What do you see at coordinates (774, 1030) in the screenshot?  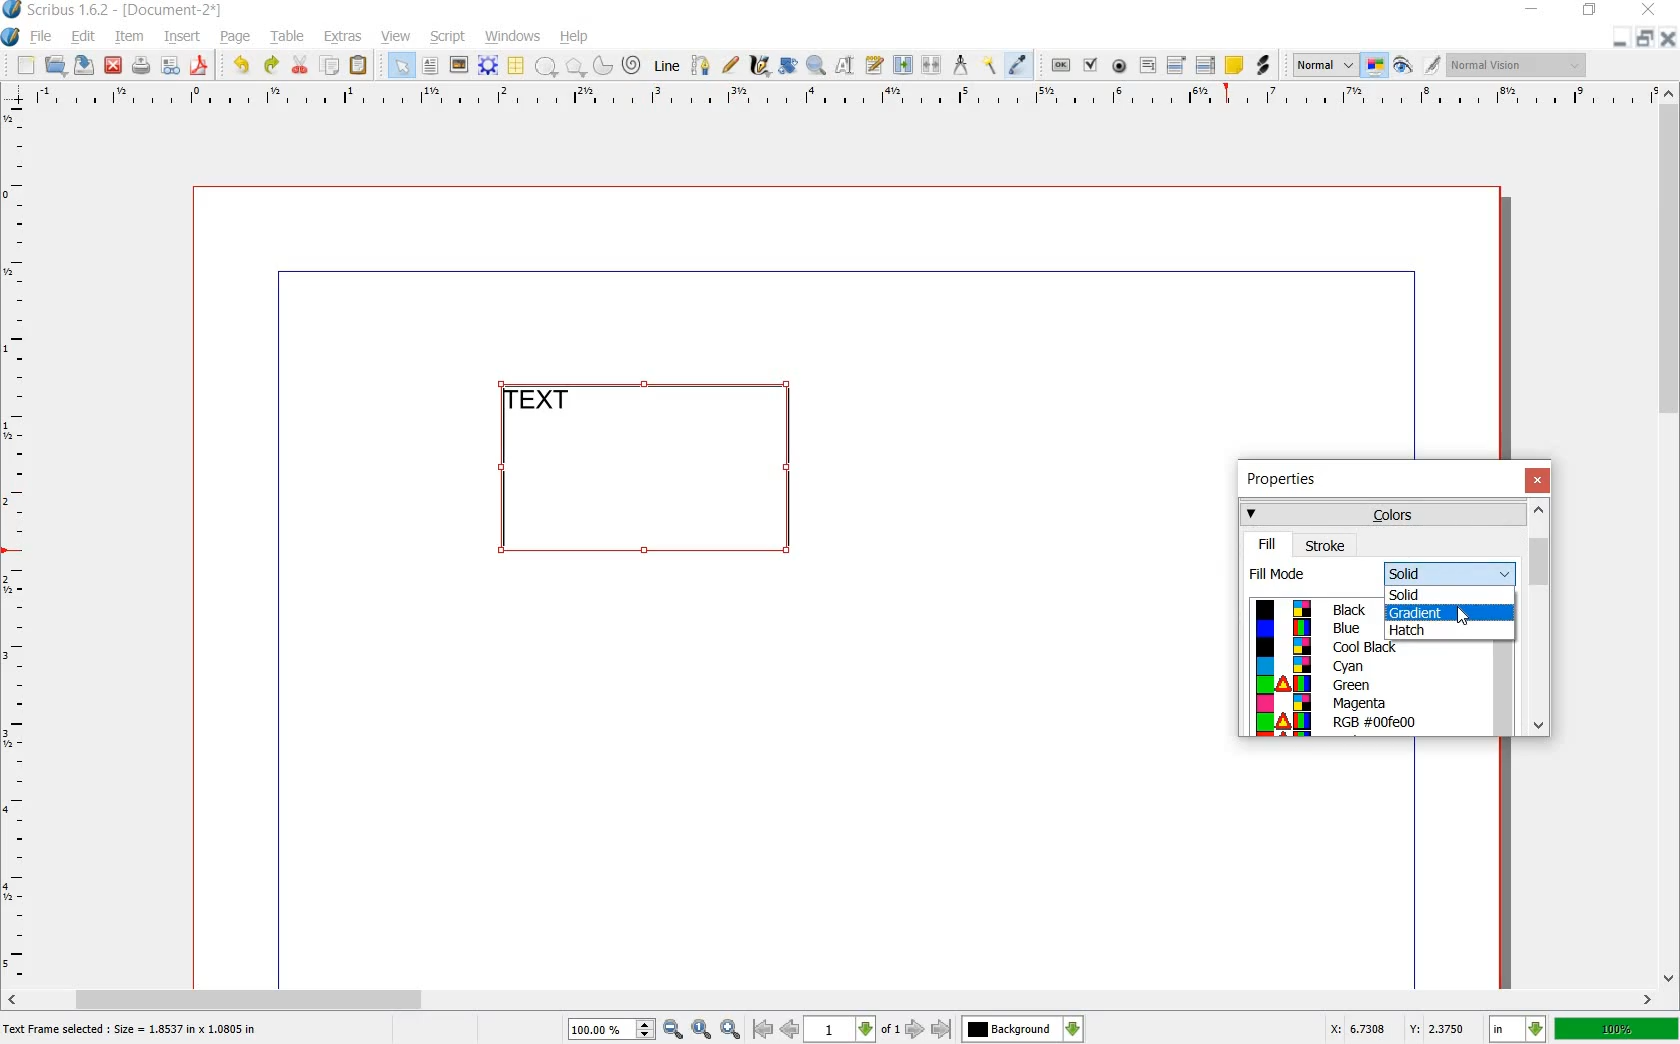 I see `go to previous or first page` at bounding box center [774, 1030].